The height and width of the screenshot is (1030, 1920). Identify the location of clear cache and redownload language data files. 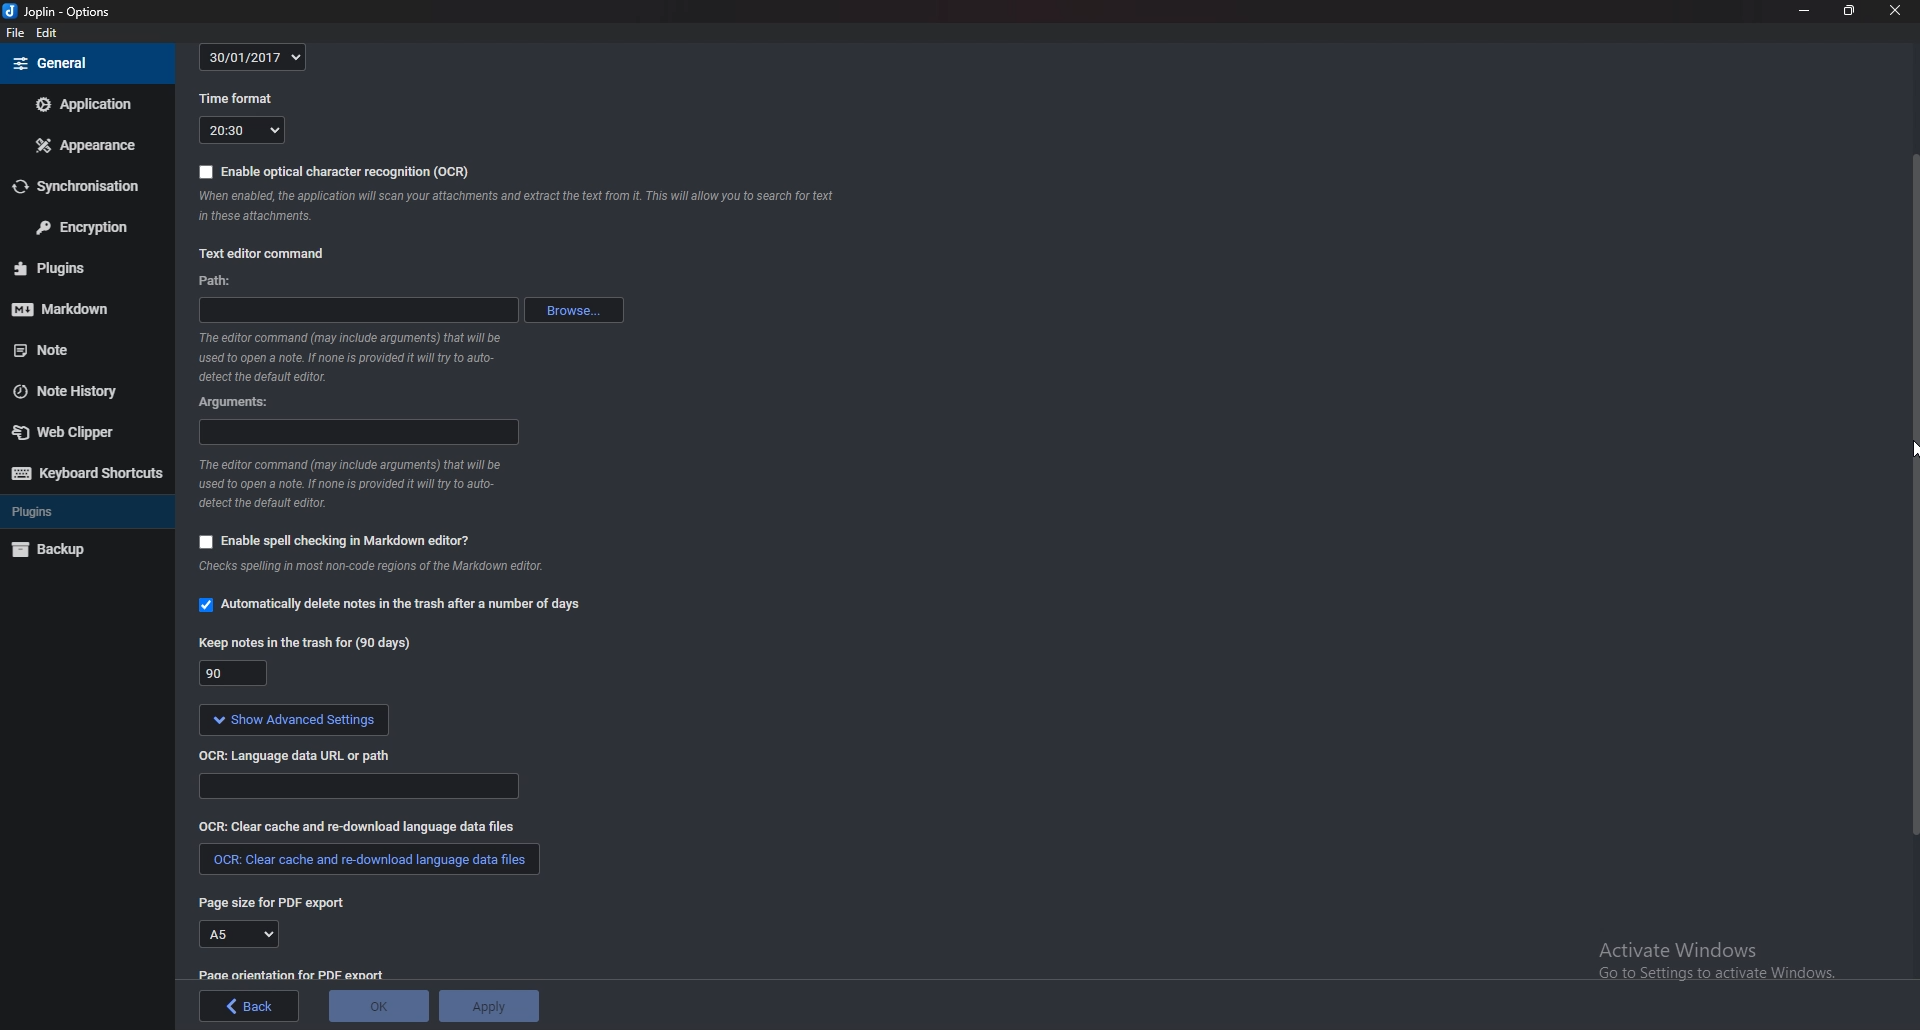
(366, 862).